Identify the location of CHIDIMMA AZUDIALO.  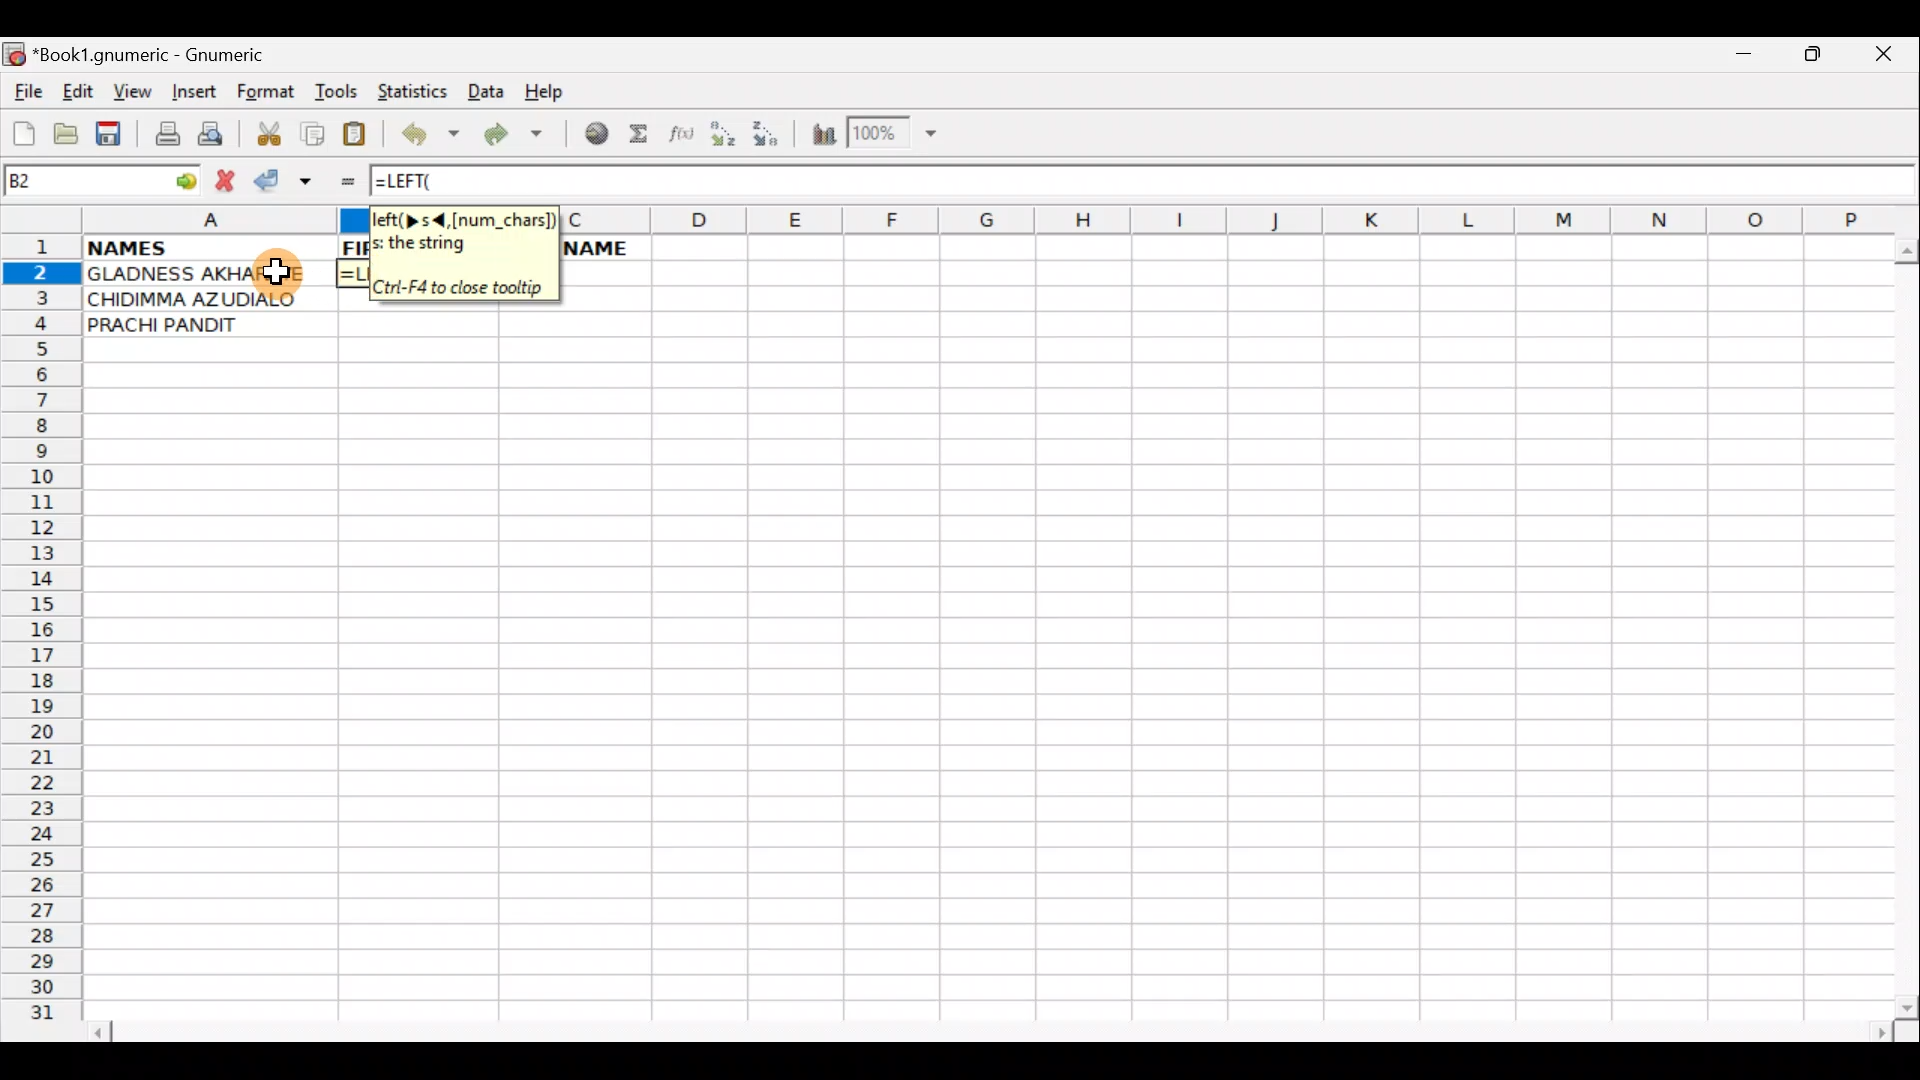
(206, 300).